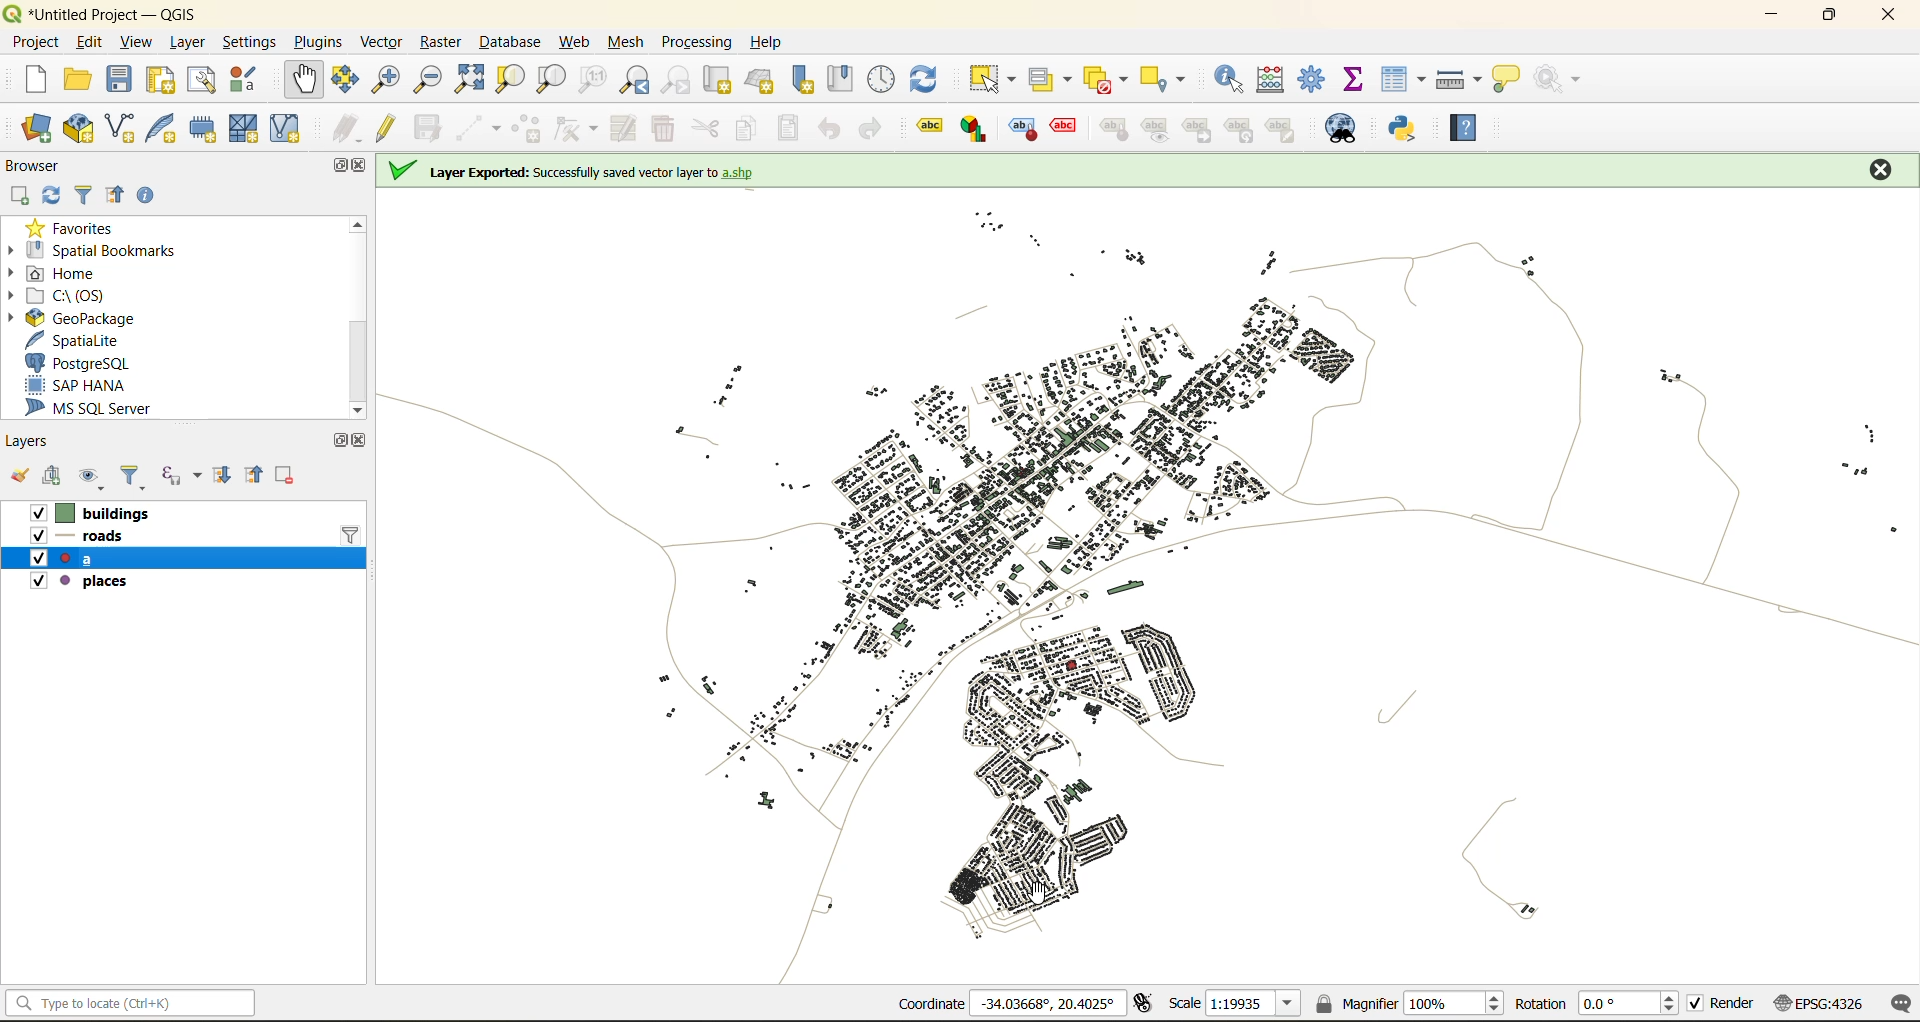  I want to click on new mesh, so click(242, 128).